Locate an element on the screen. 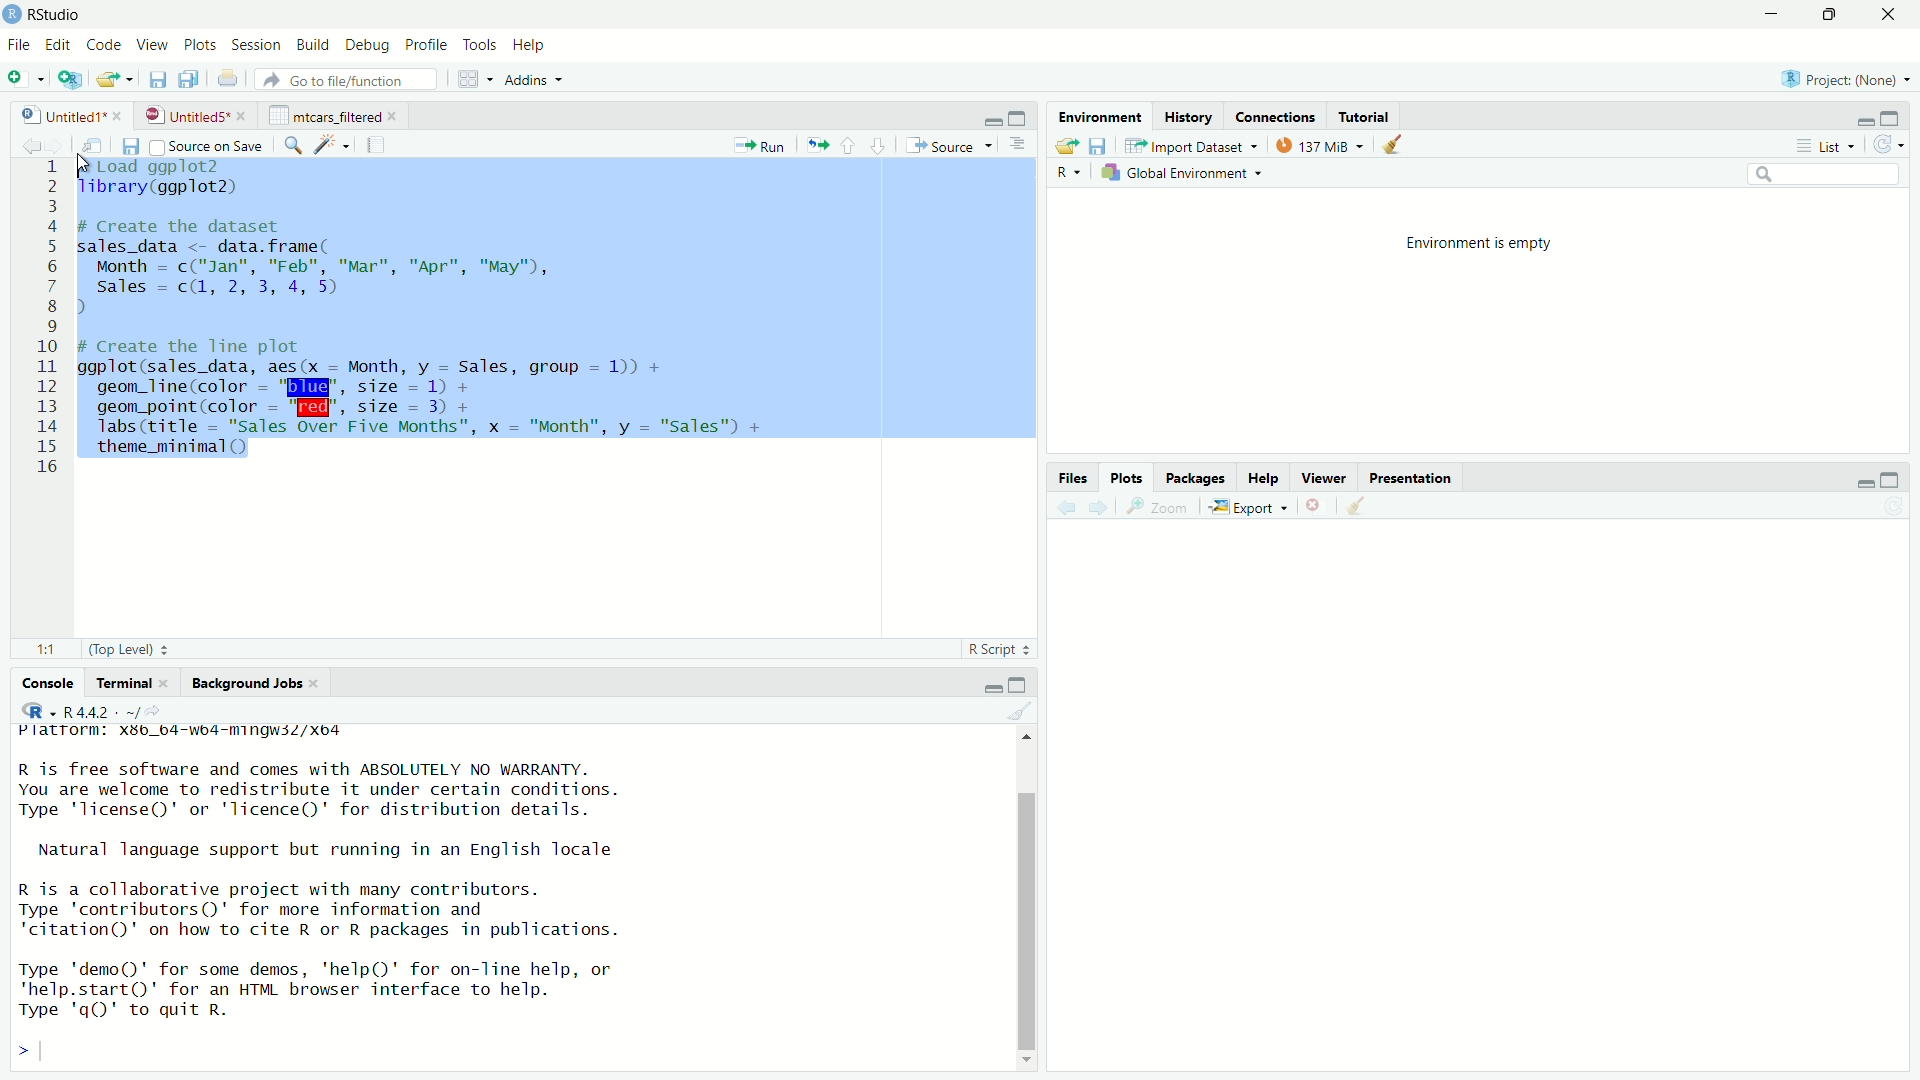  global environment is located at coordinates (1178, 174).